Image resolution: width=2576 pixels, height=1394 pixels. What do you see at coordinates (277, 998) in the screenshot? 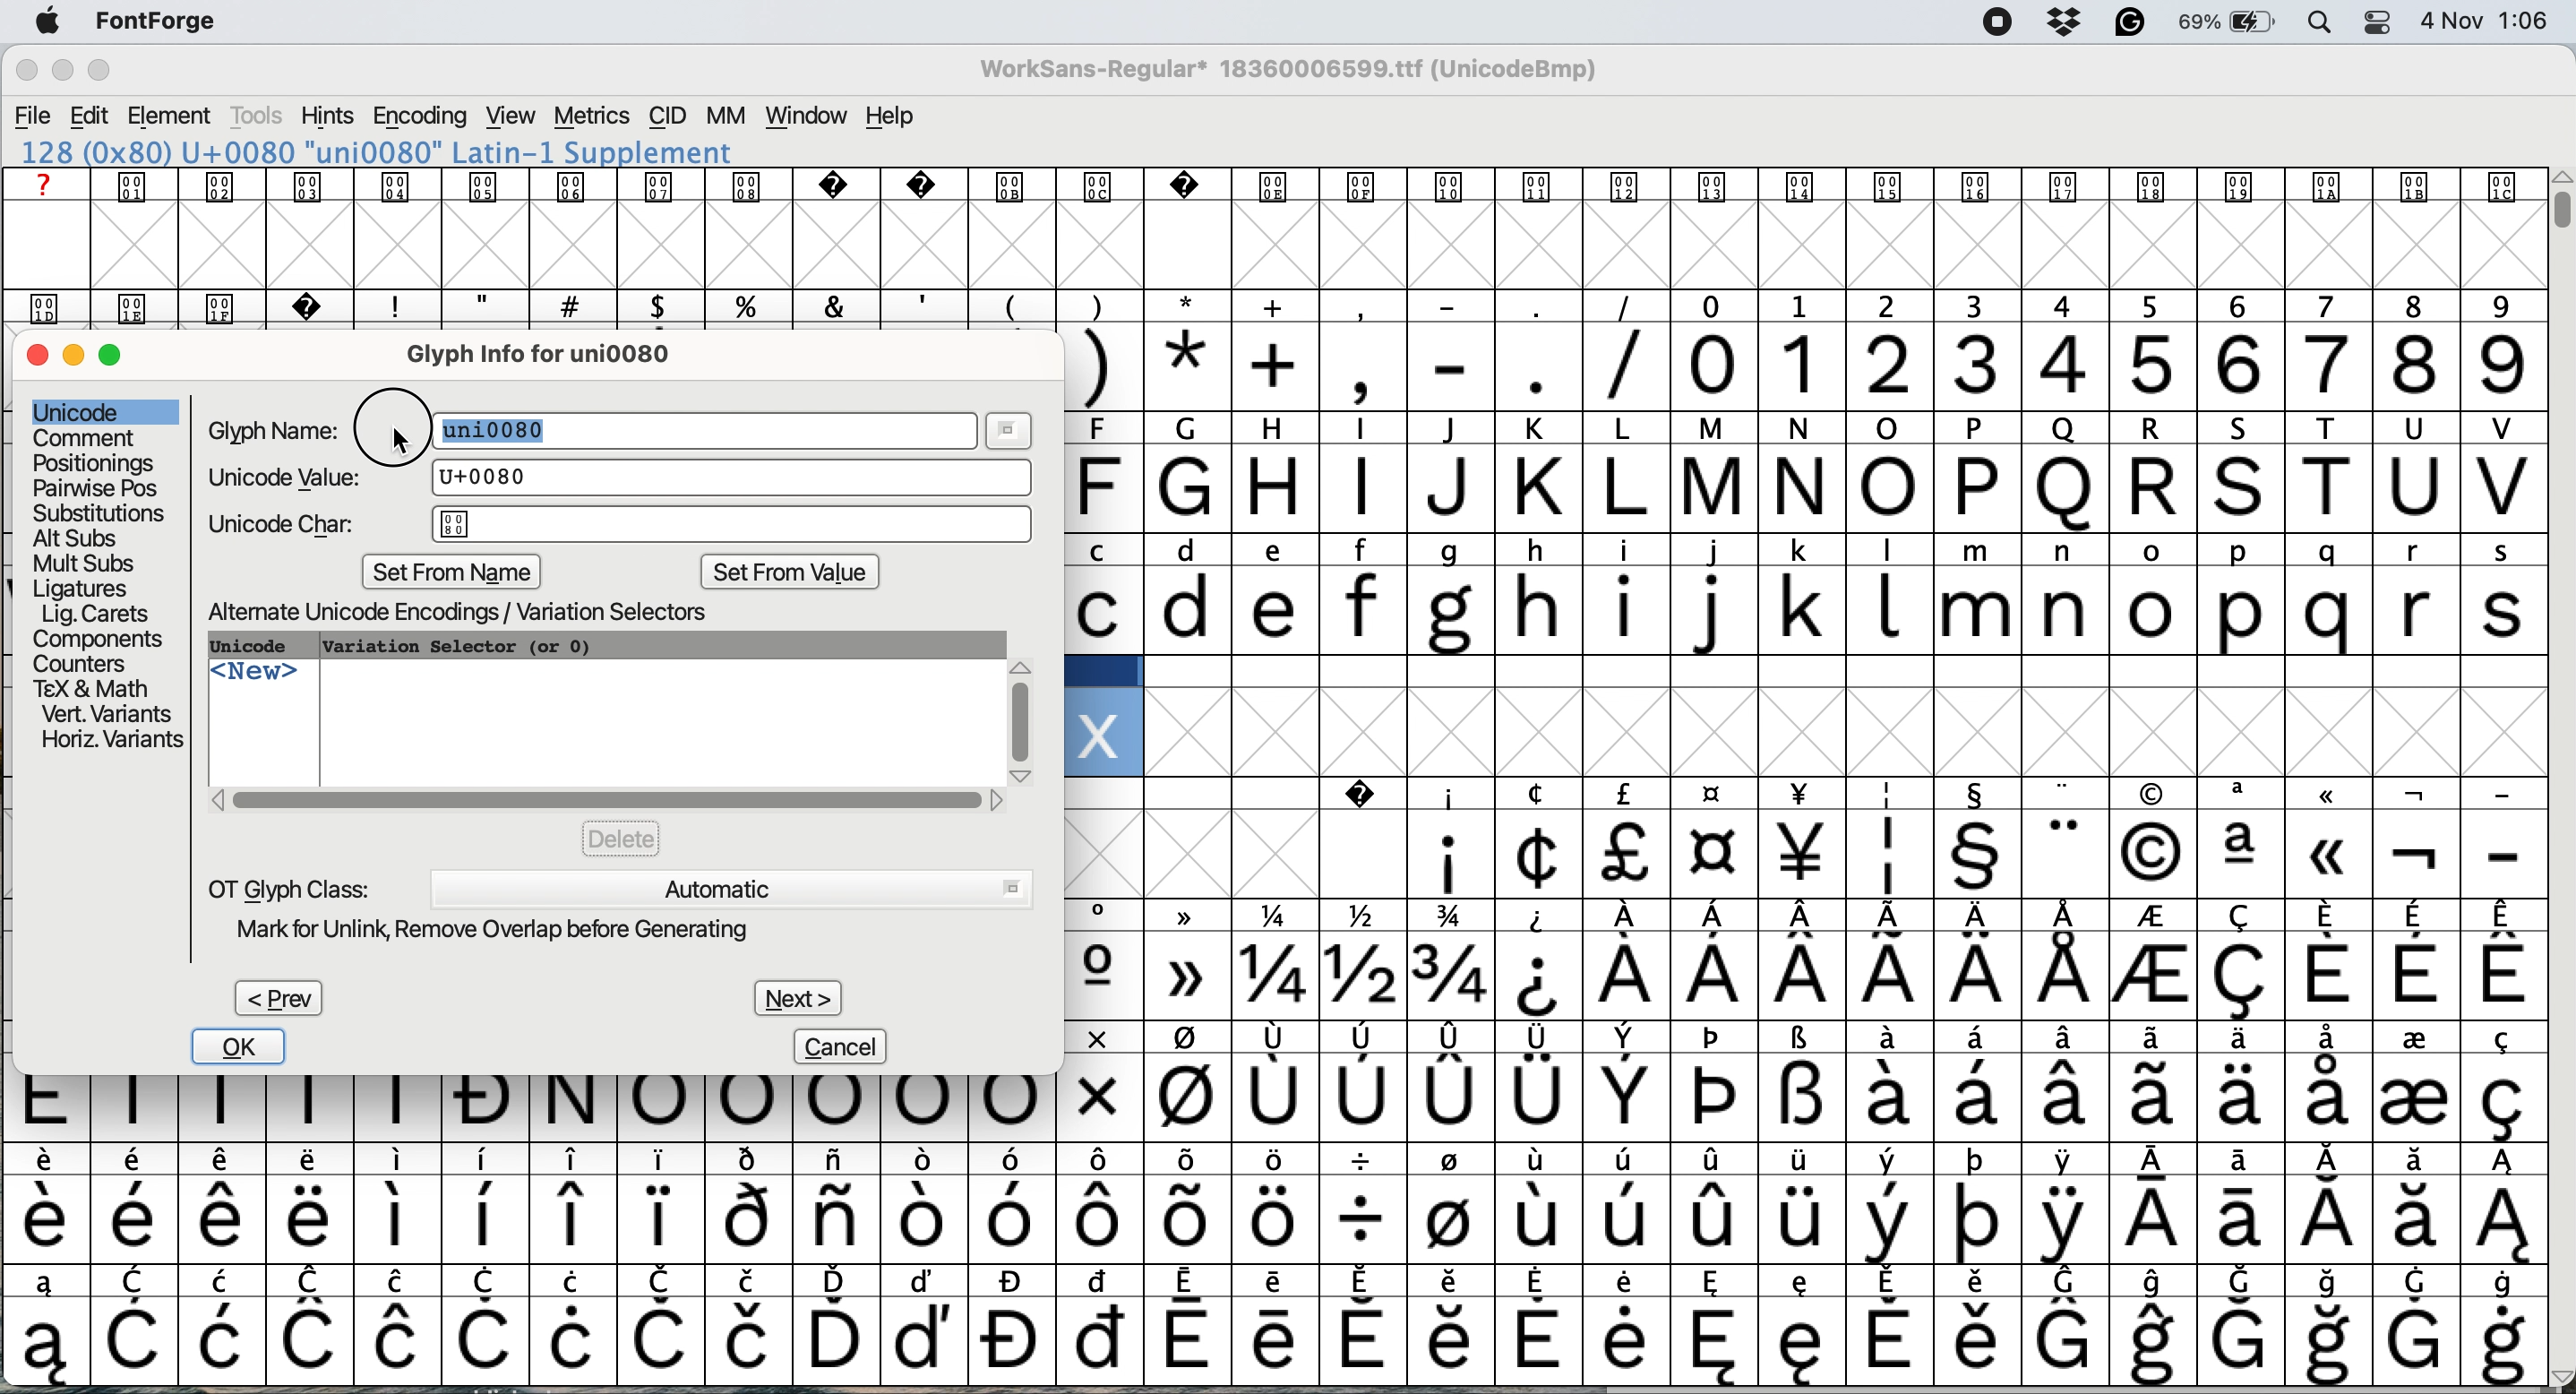
I see `prev` at bounding box center [277, 998].